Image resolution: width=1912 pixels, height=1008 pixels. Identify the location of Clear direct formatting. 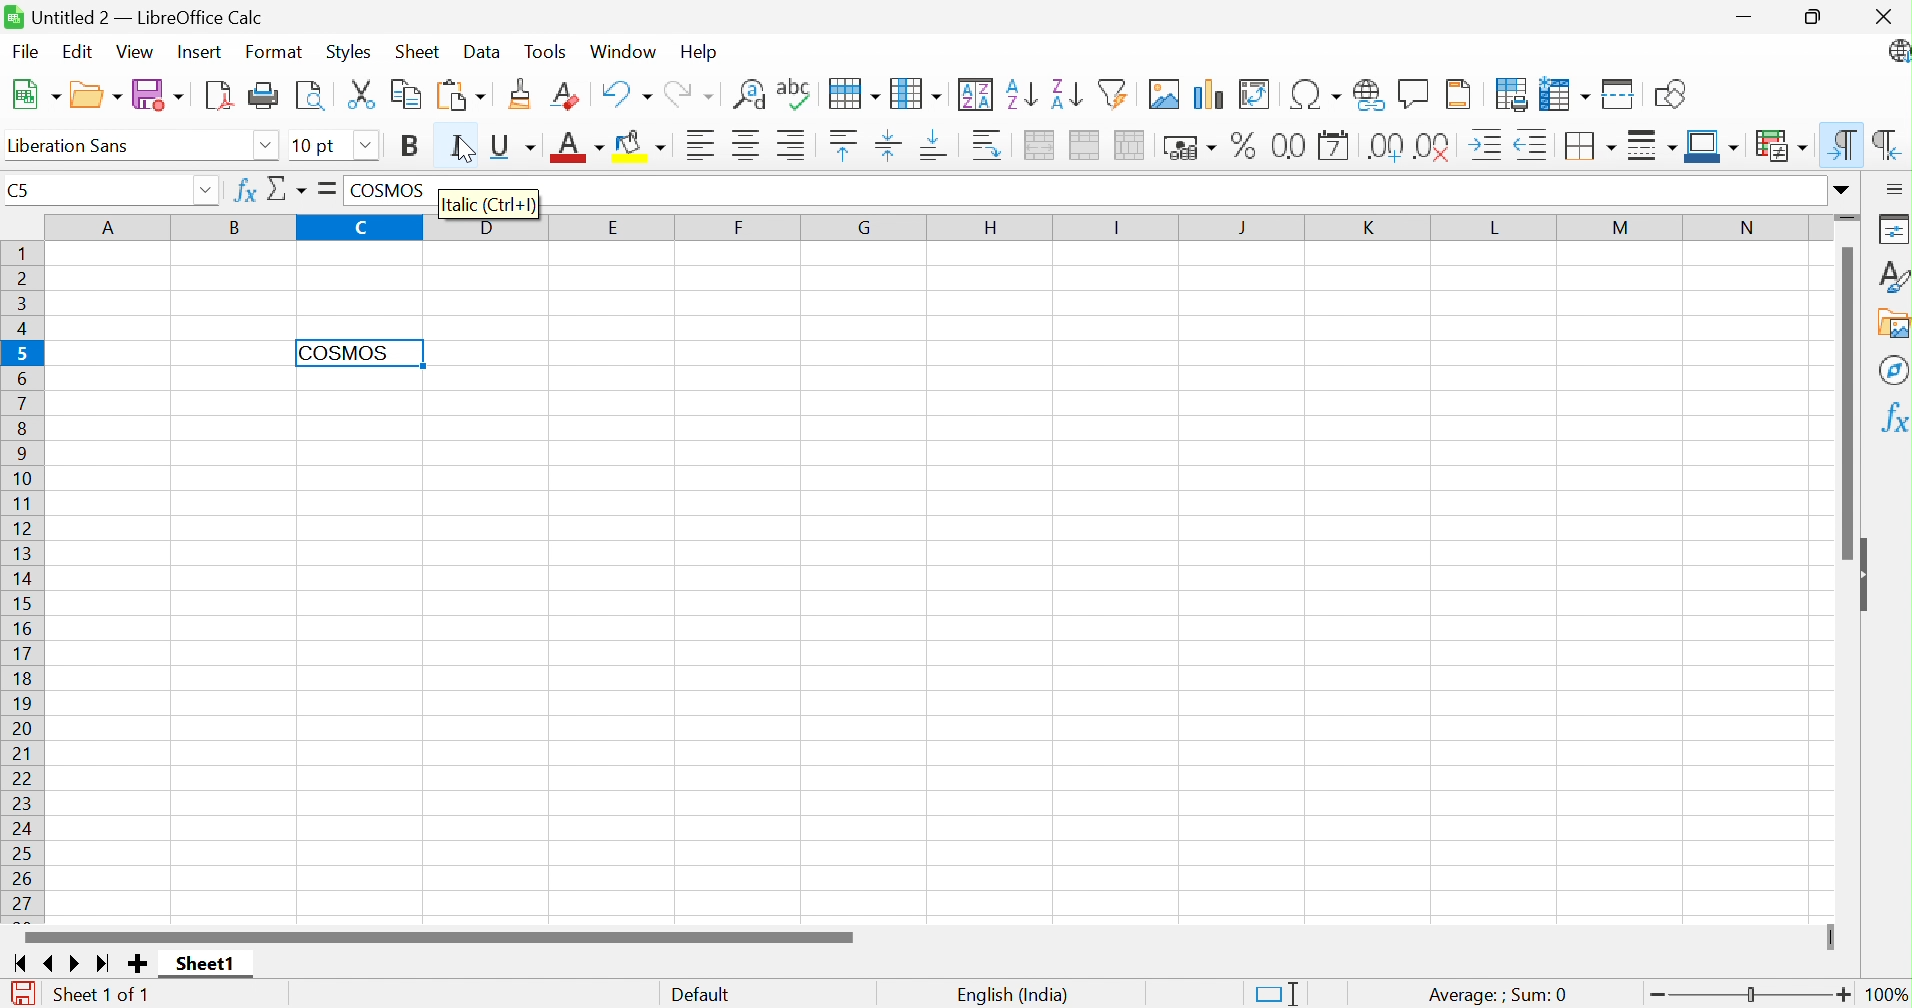
(563, 94).